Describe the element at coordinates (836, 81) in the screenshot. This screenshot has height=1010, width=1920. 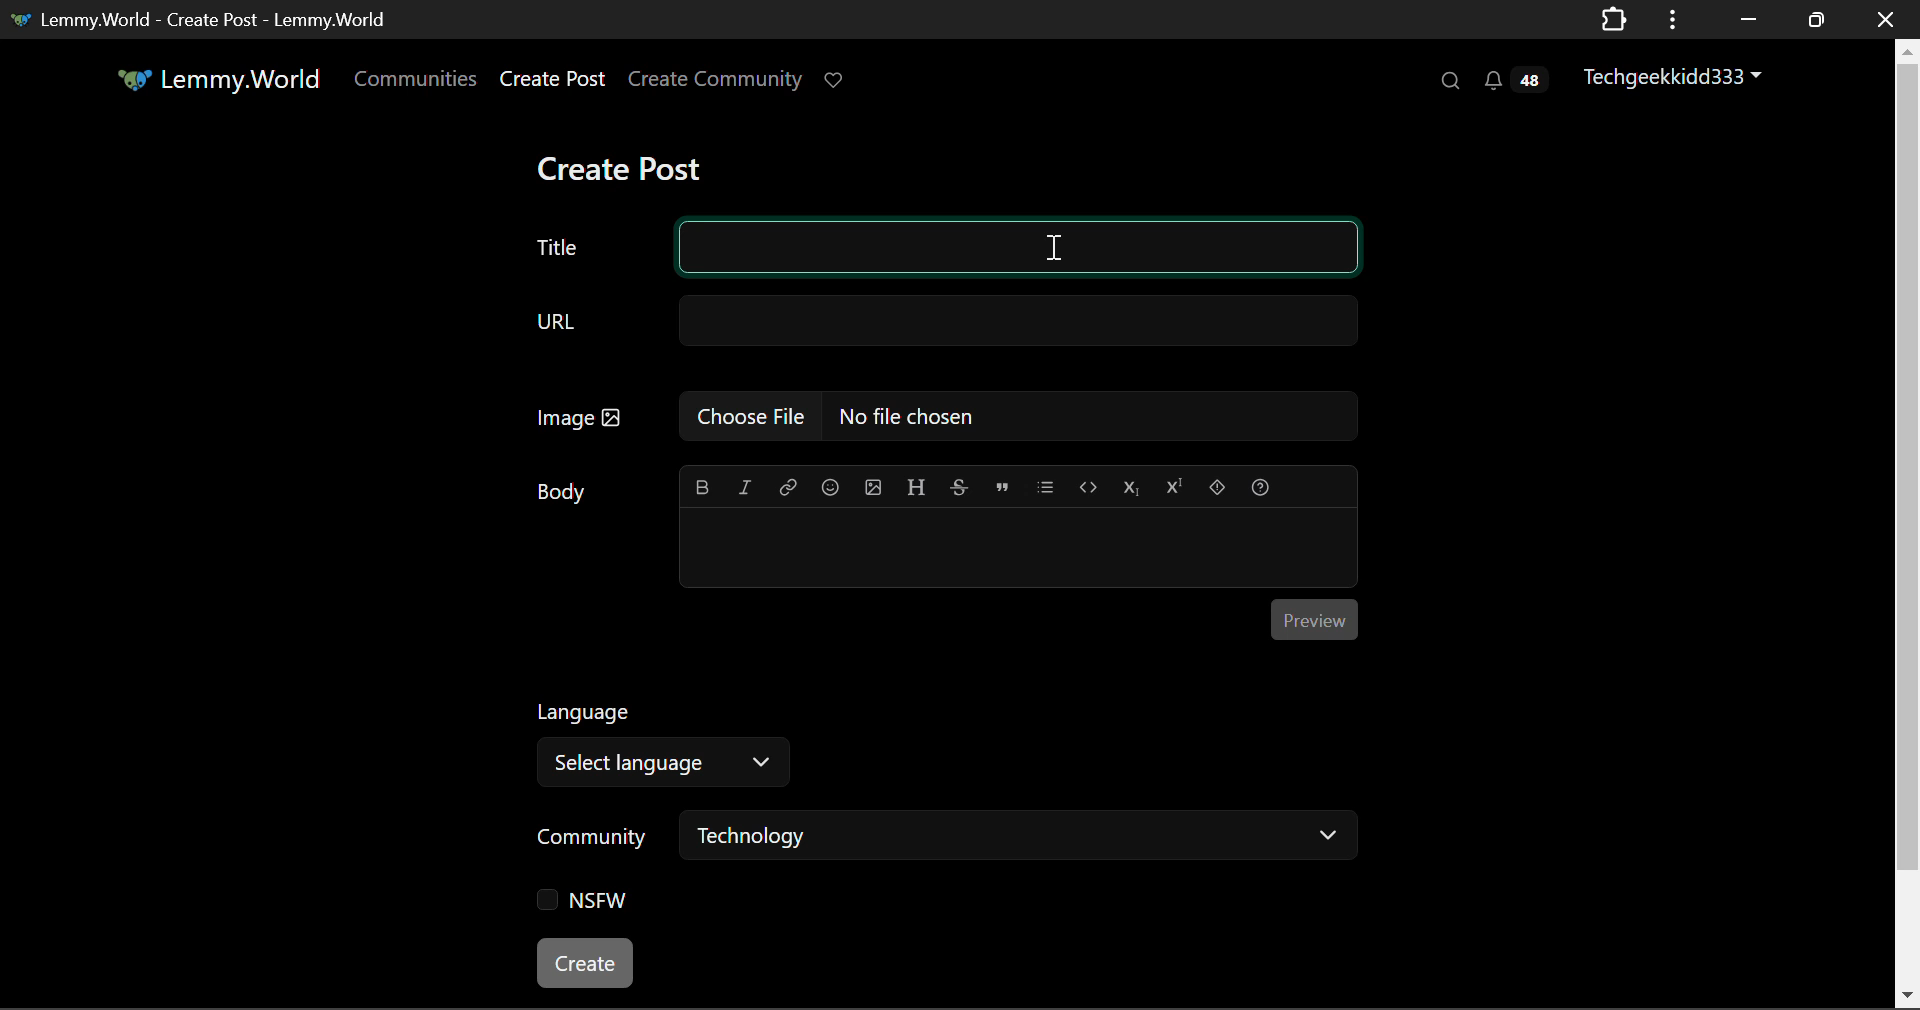
I see `Donate to Lemmy` at that location.